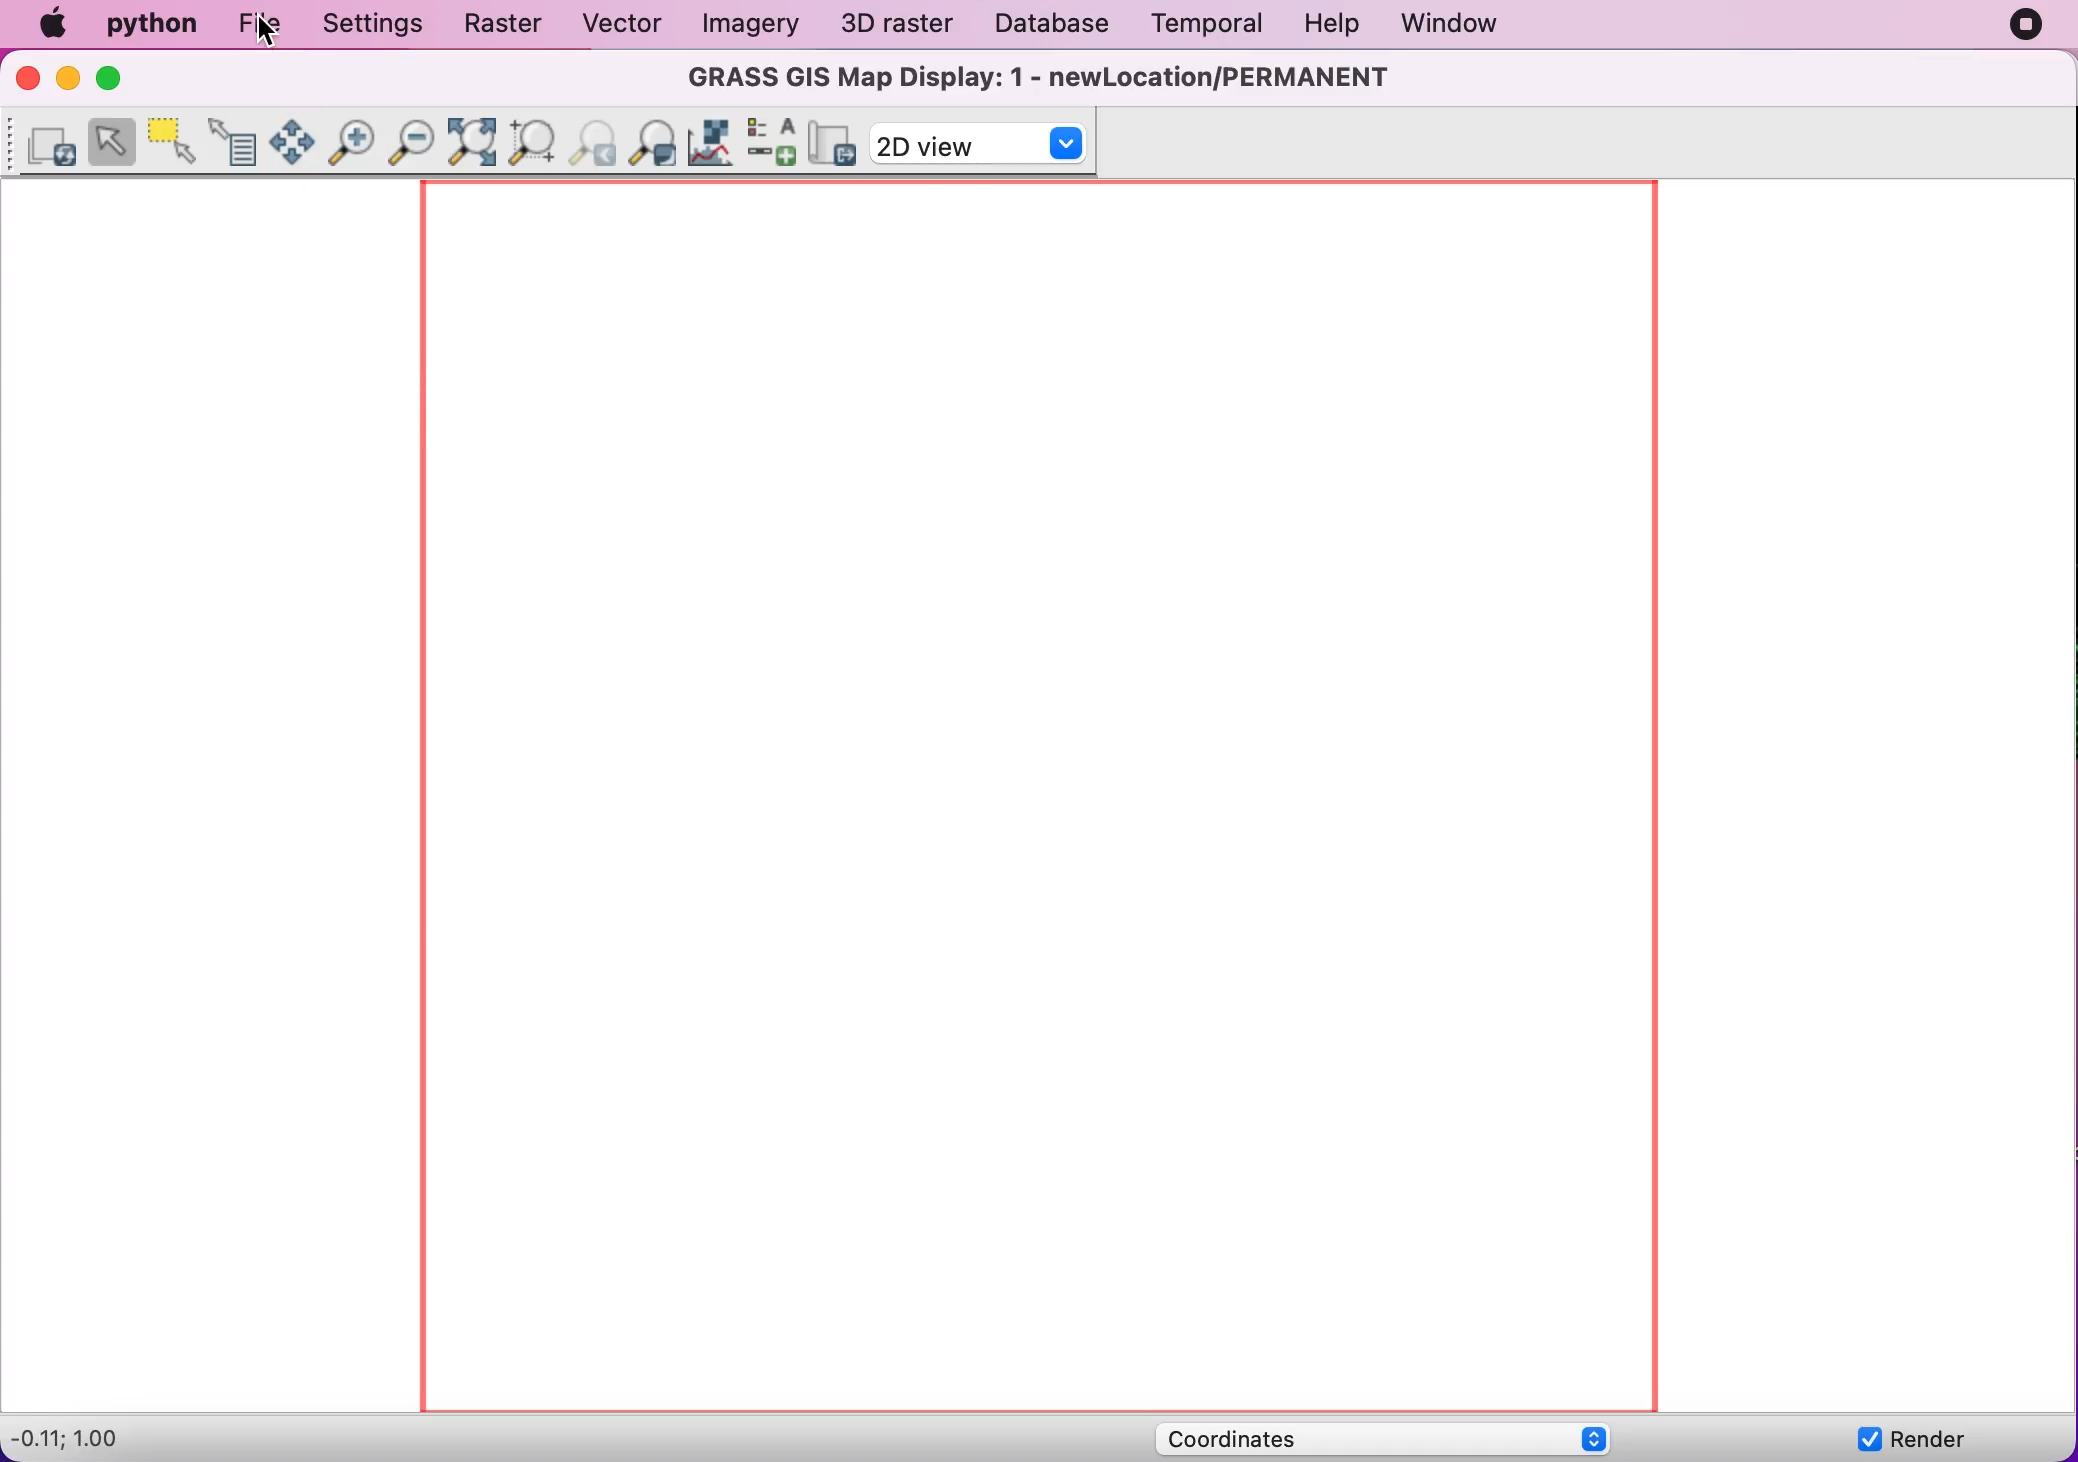 This screenshot has height=1462, width=2078. I want to click on GRASS GIS Map Display: 1 - newLocation/PERMANENT, so click(1042, 79).